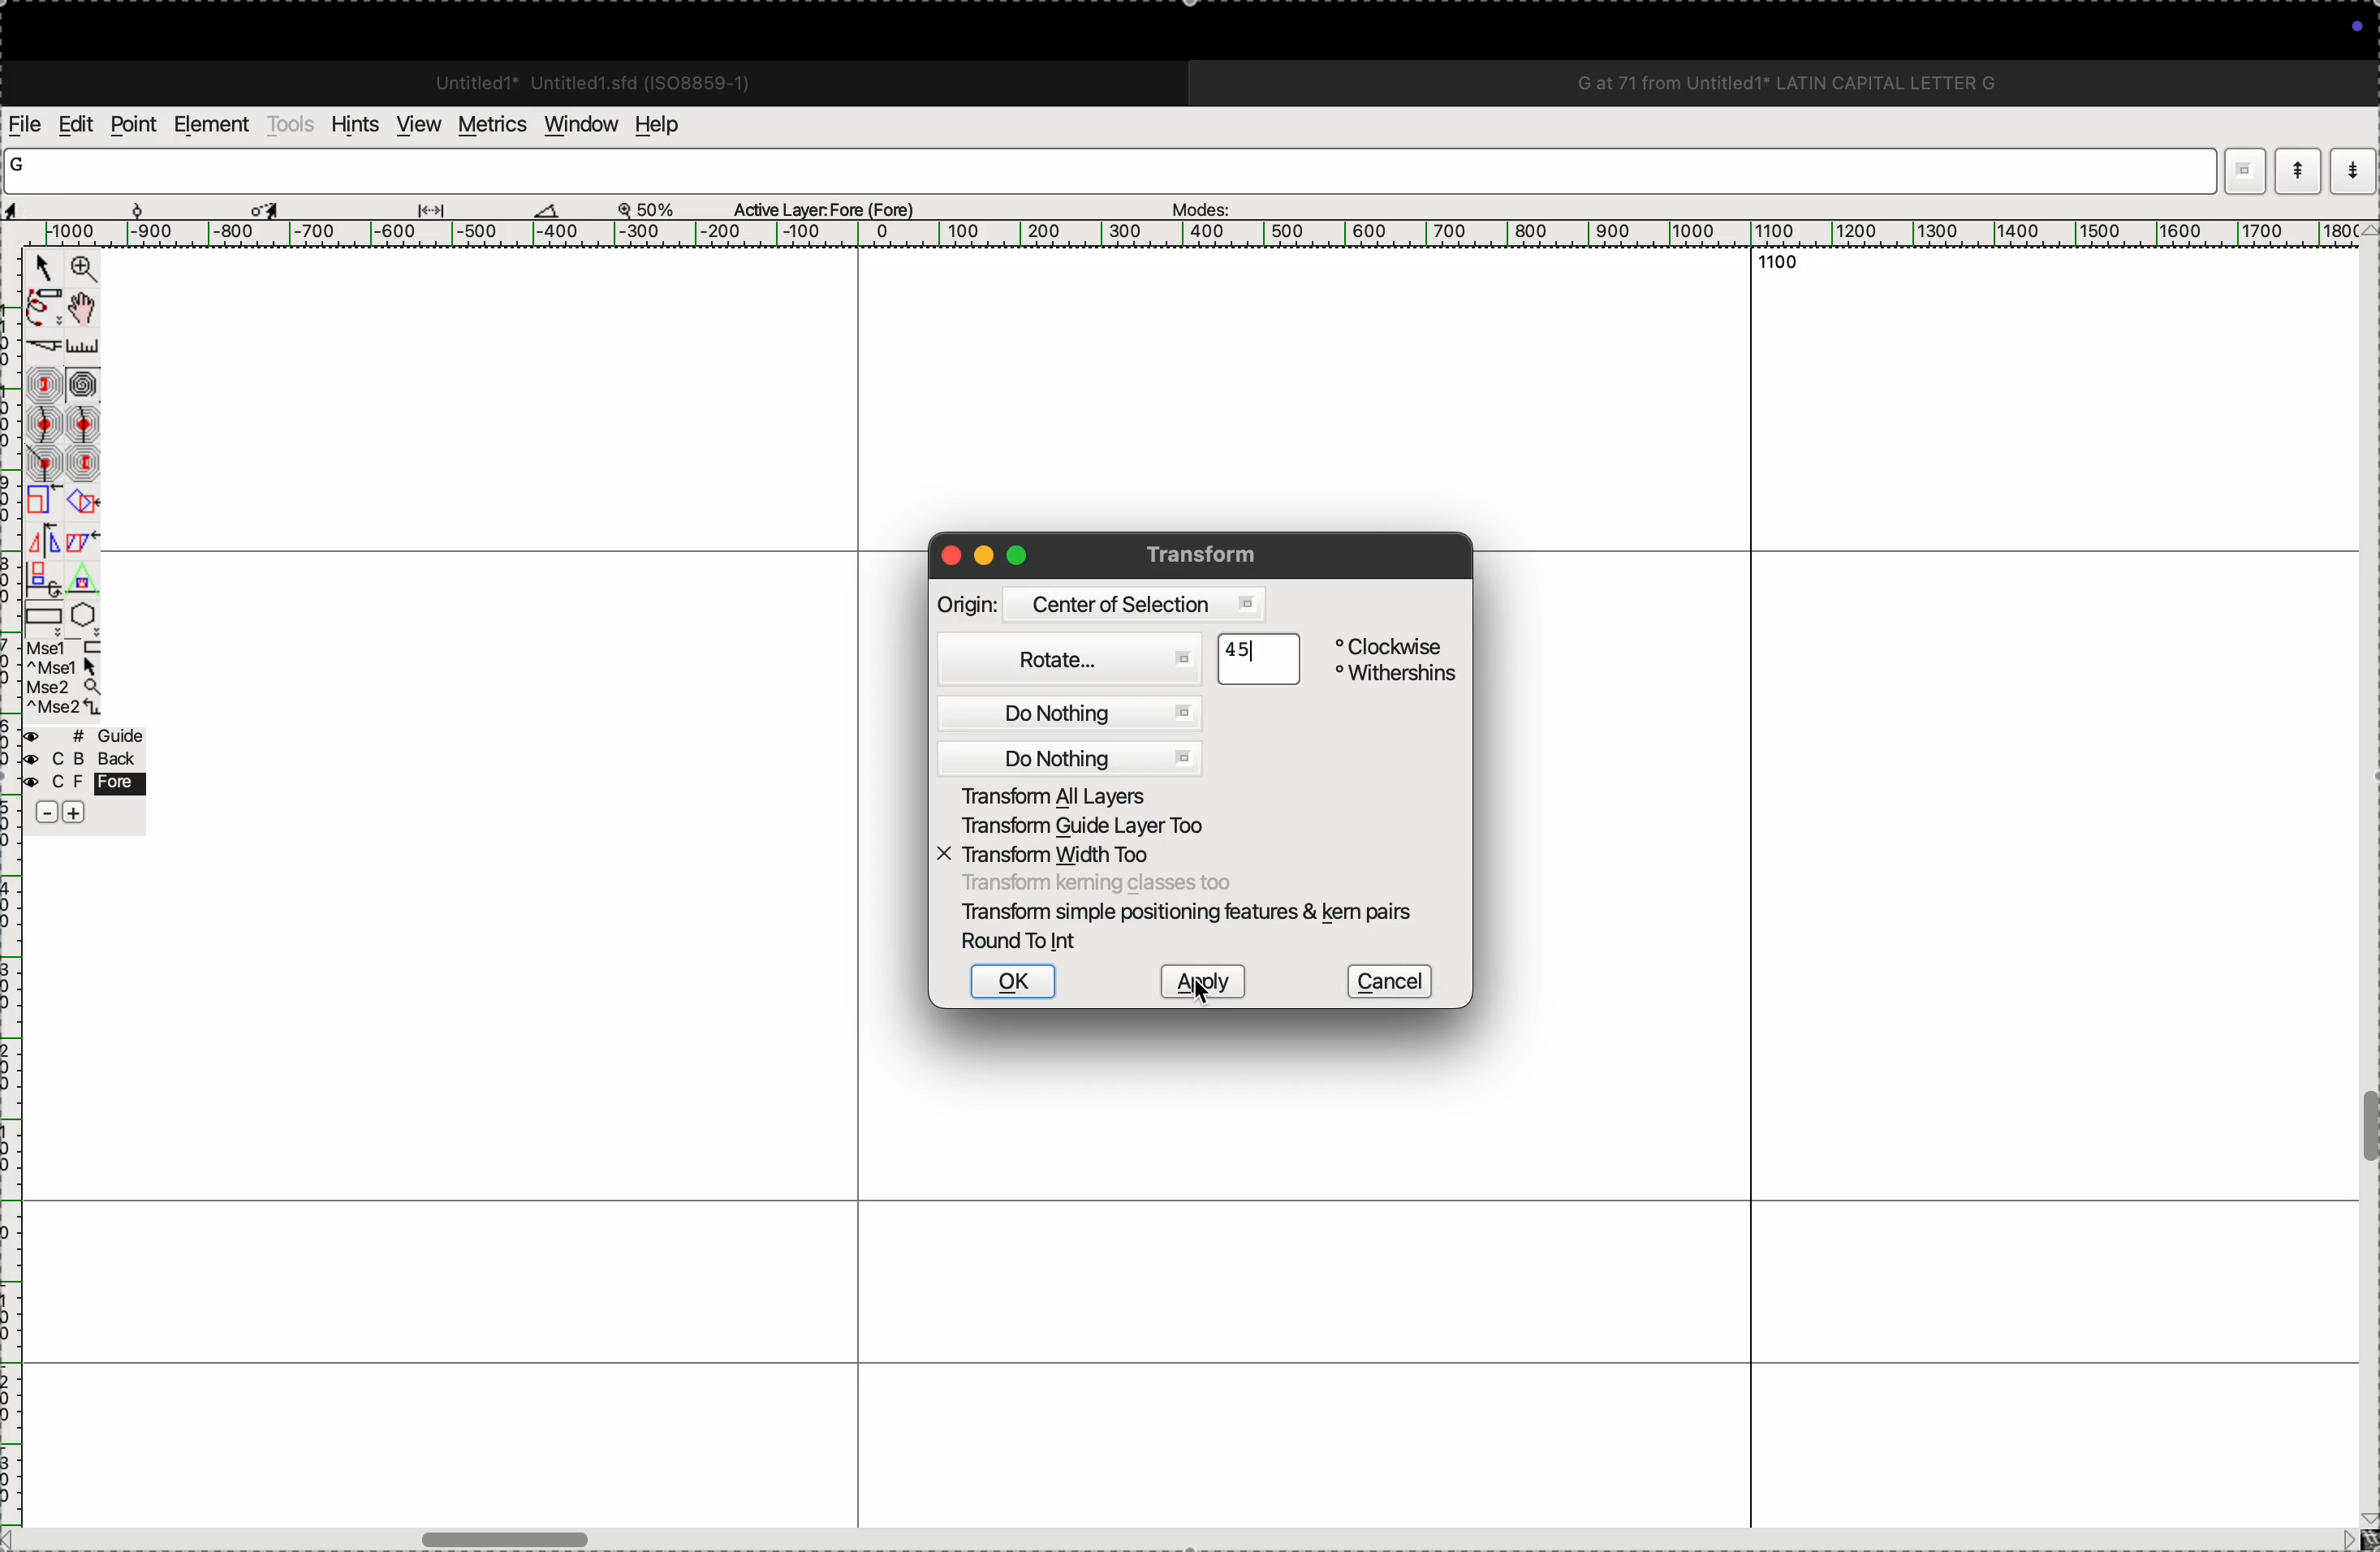  I want to click on Withershins, so click(1397, 675).